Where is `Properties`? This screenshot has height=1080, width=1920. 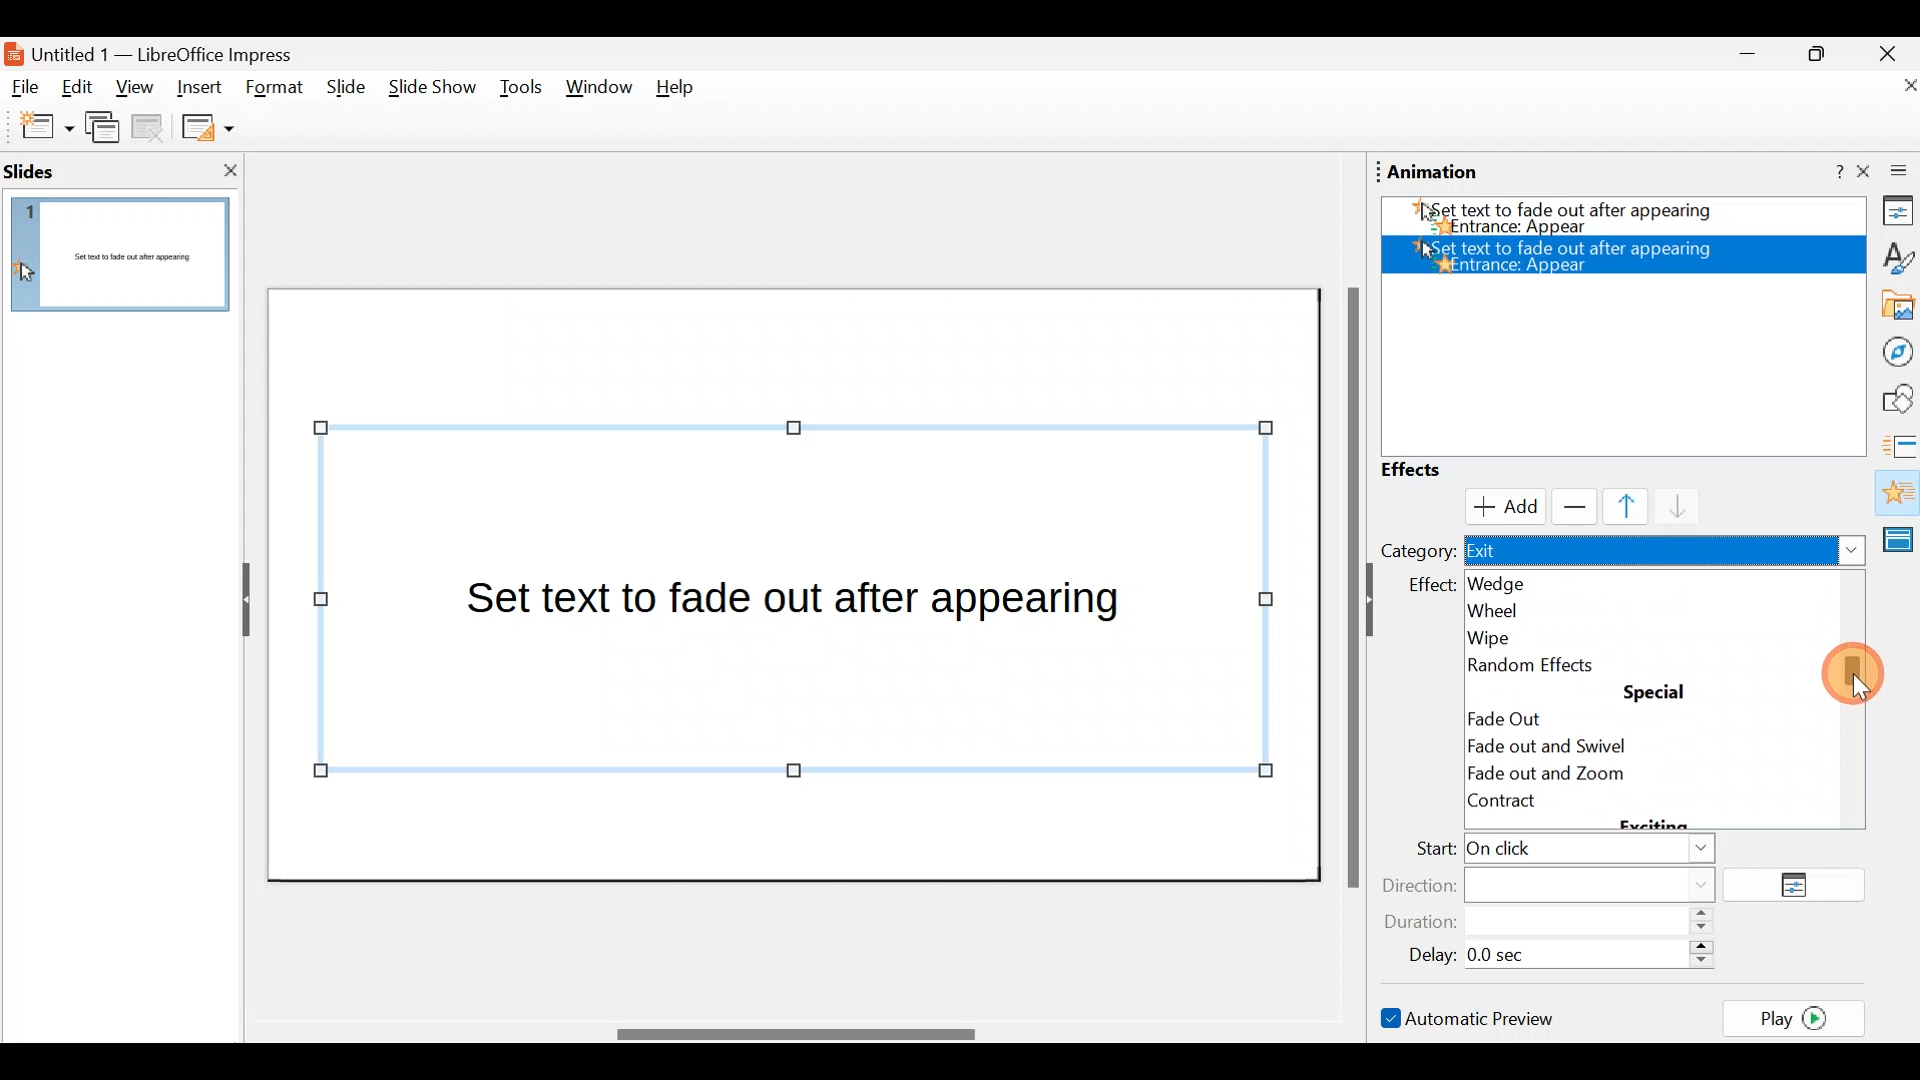 Properties is located at coordinates (1892, 214).